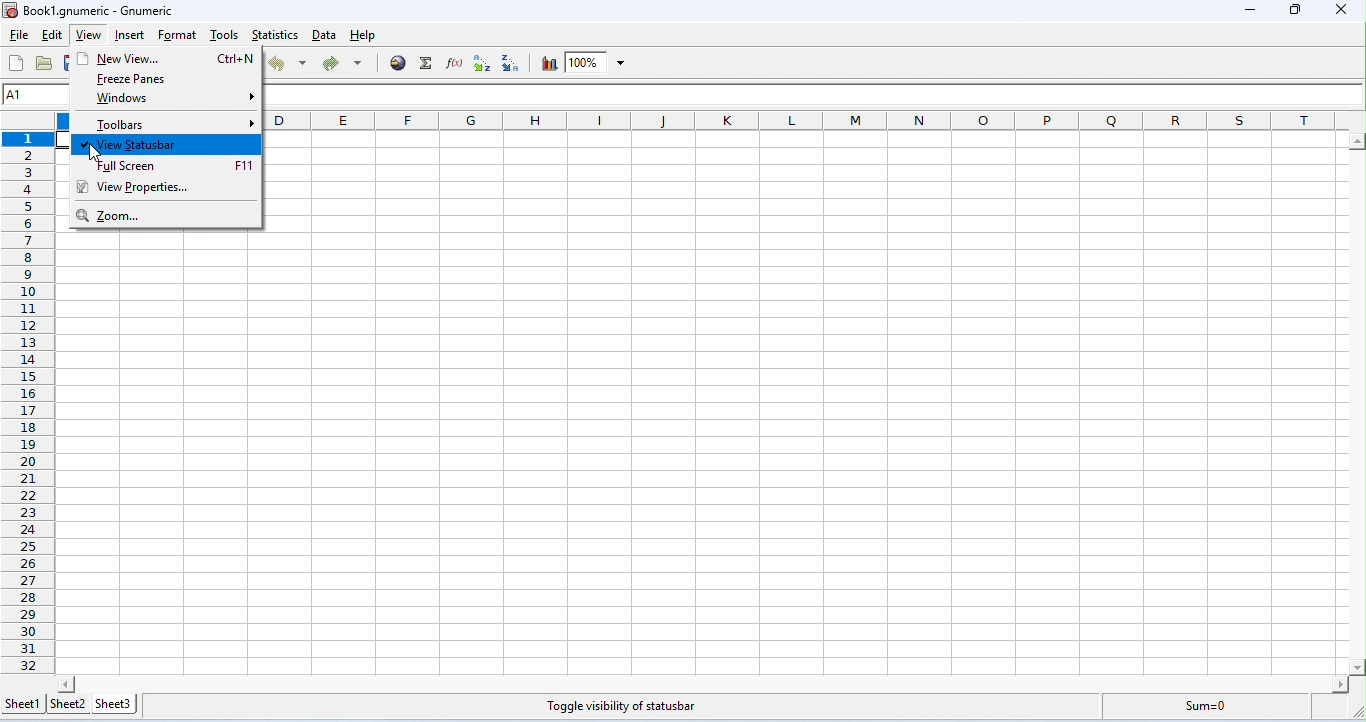 The image size is (1366, 722). What do you see at coordinates (1339, 9) in the screenshot?
I see `close` at bounding box center [1339, 9].